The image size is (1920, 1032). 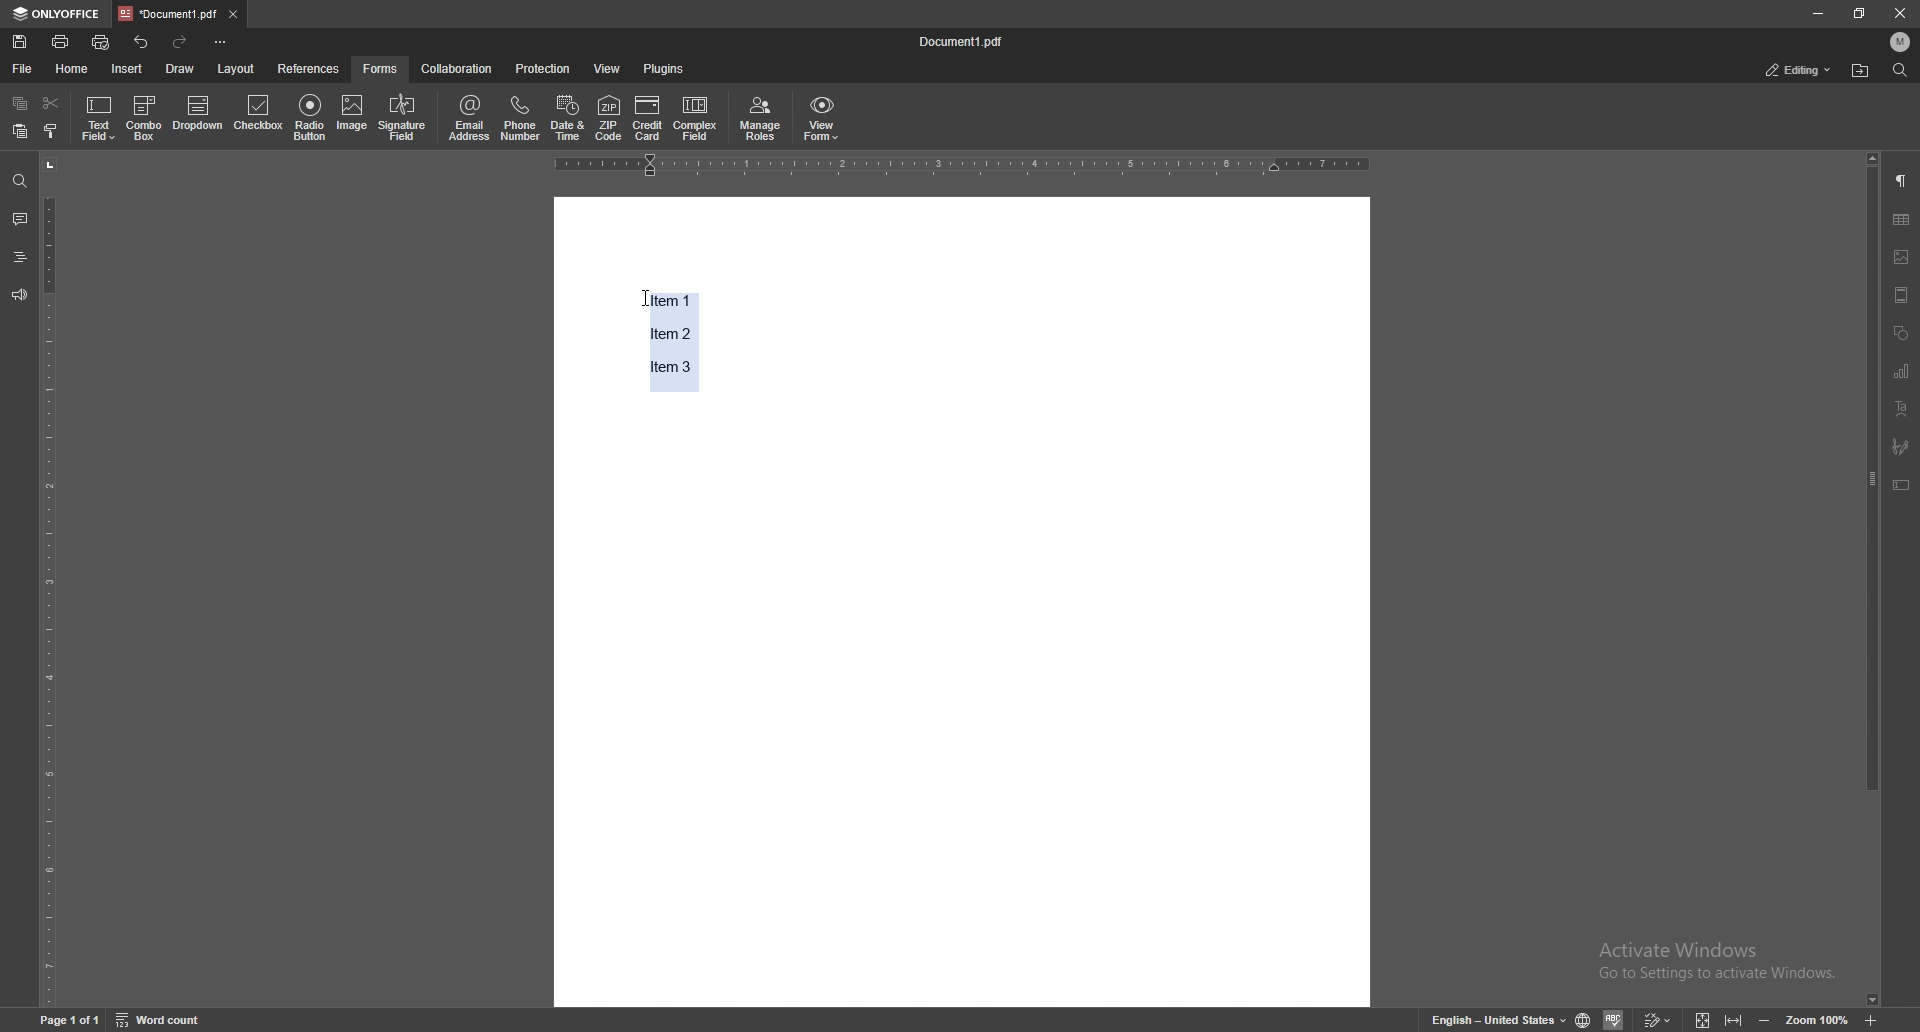 What do you see at coordinates (98, 119) in the screenshot?
I see `text field` at bounding box center [98, 119].